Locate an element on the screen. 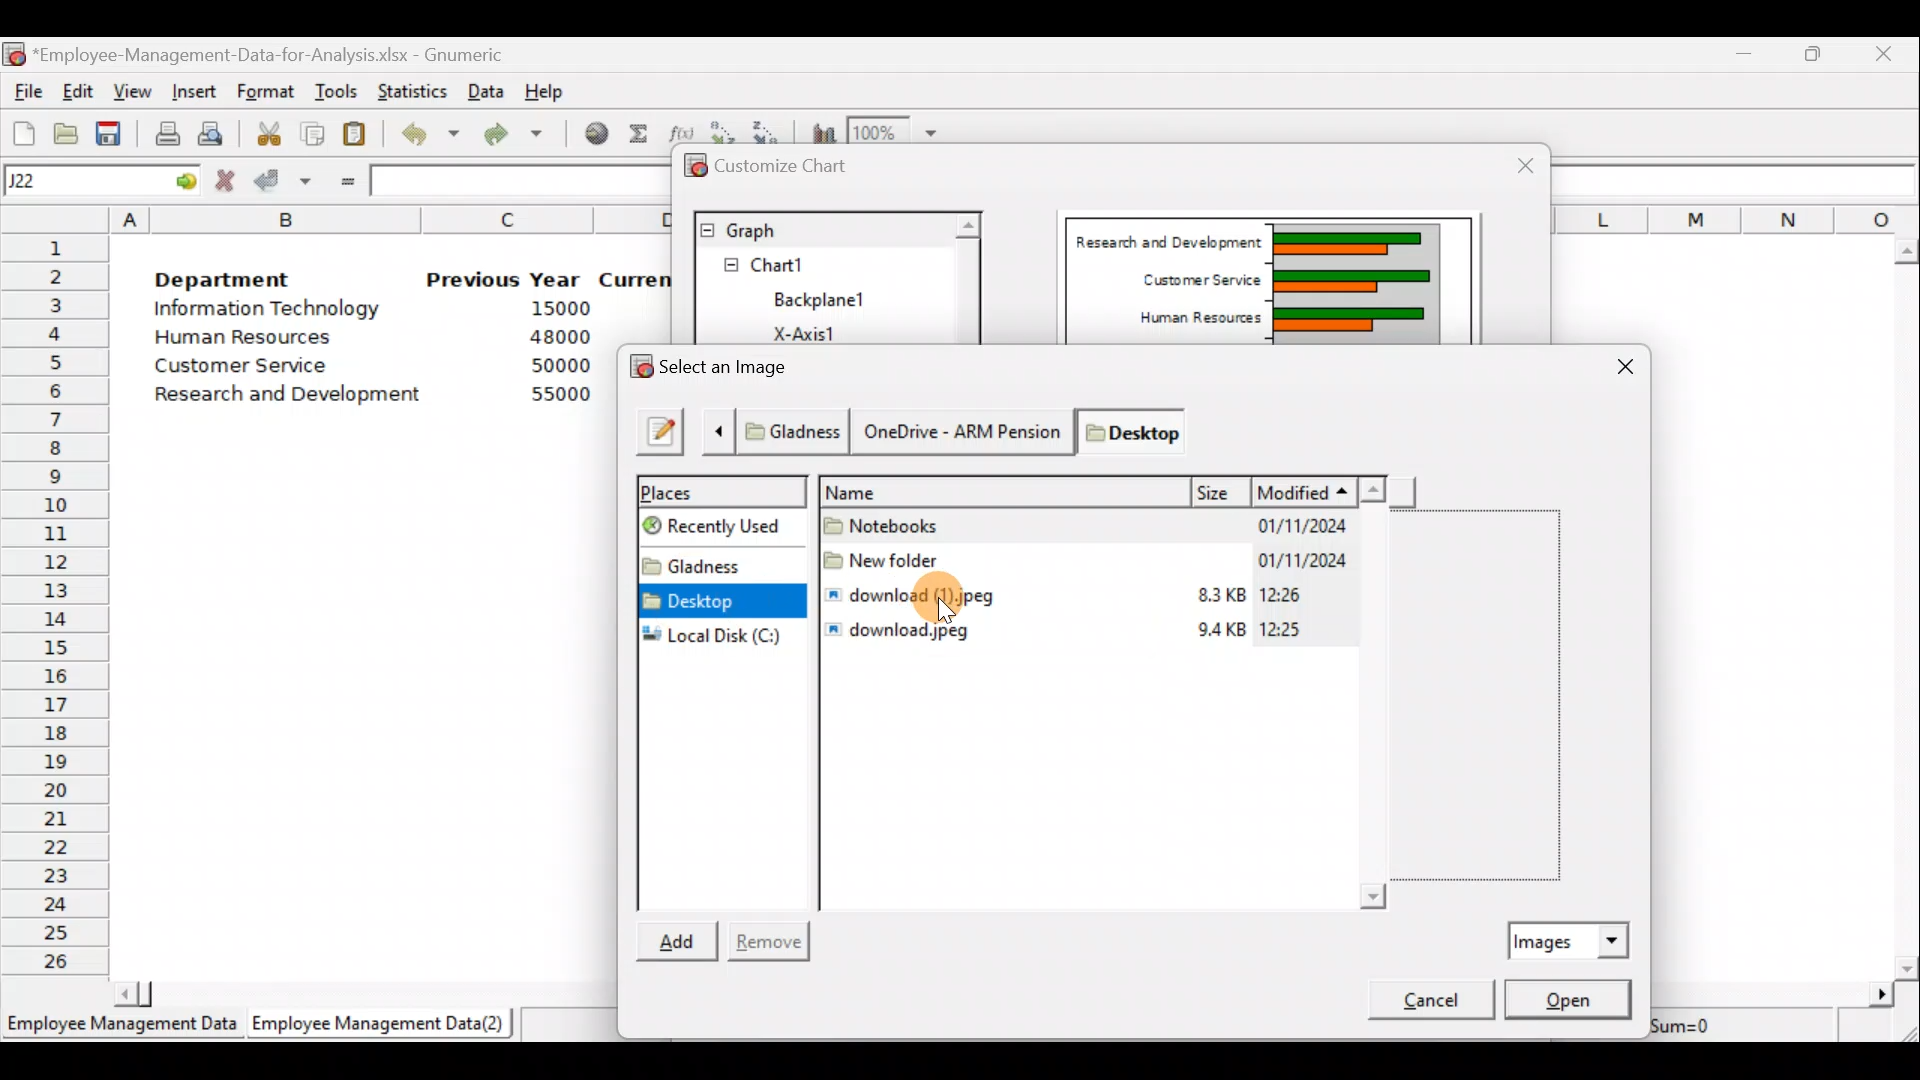 Image resolution: width=1920 pixels, height=1080 pixels. Edit is located at coordinates (80, 90).